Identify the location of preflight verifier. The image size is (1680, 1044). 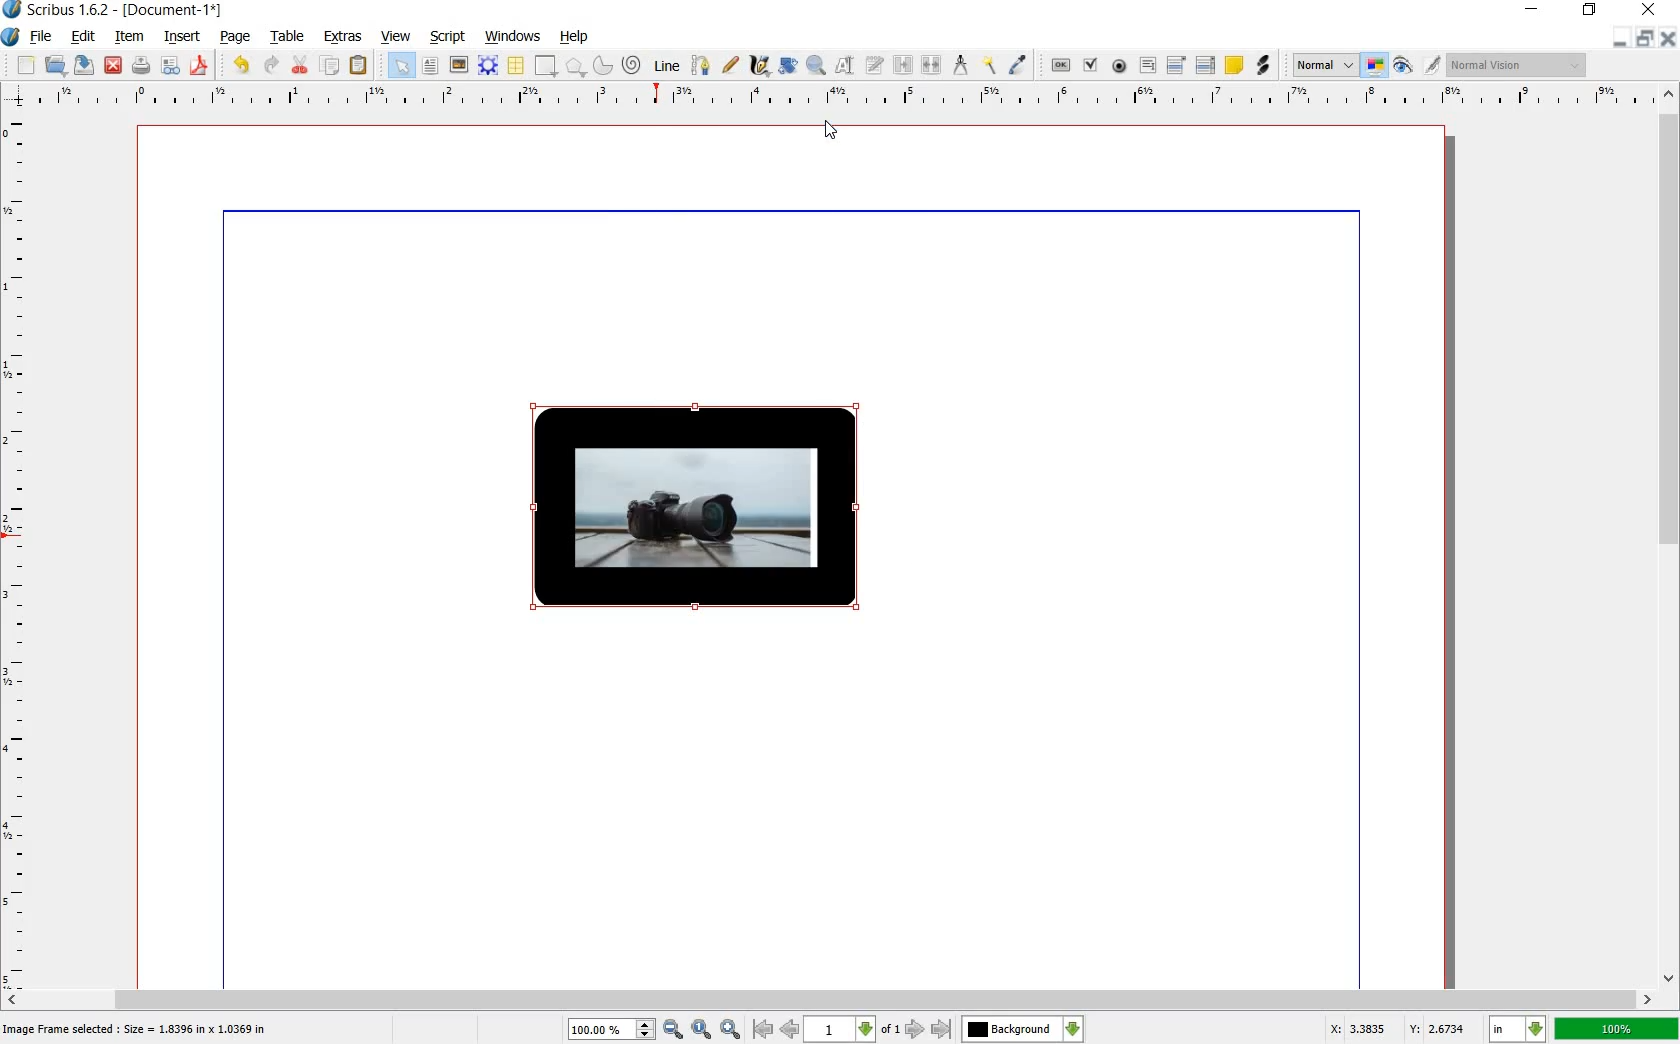
(169, 66).